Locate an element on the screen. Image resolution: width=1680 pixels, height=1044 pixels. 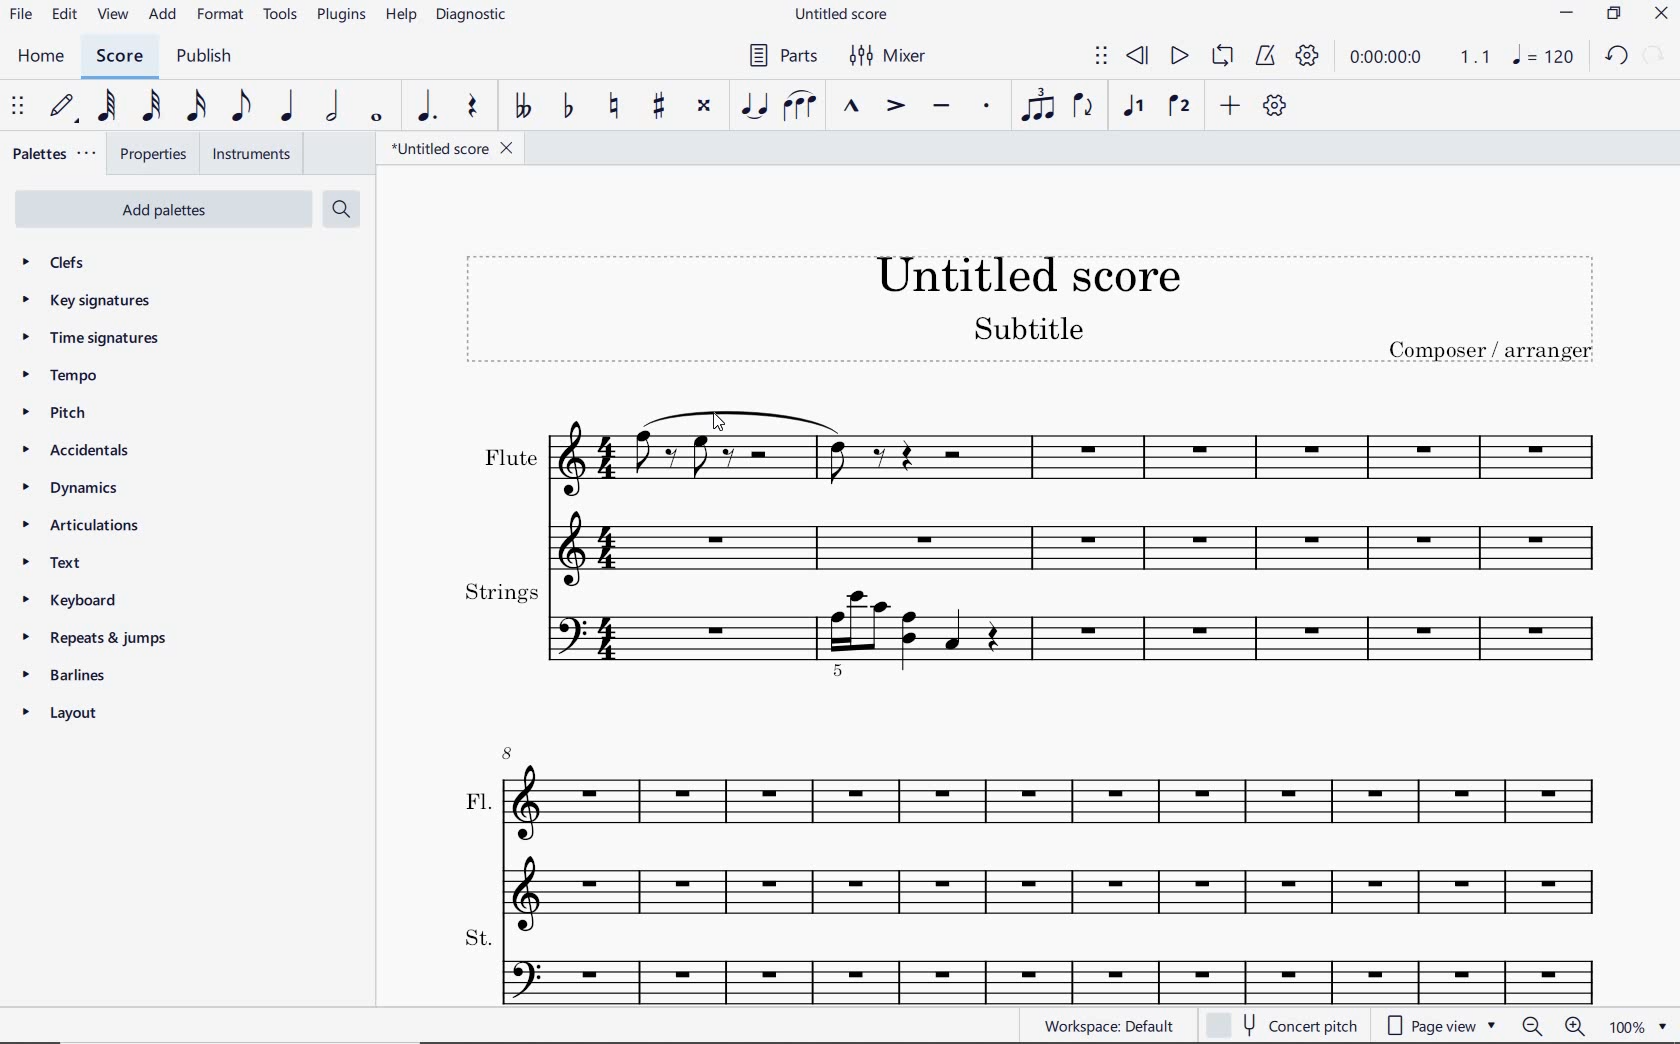
add is located at coordinates (164, 17).